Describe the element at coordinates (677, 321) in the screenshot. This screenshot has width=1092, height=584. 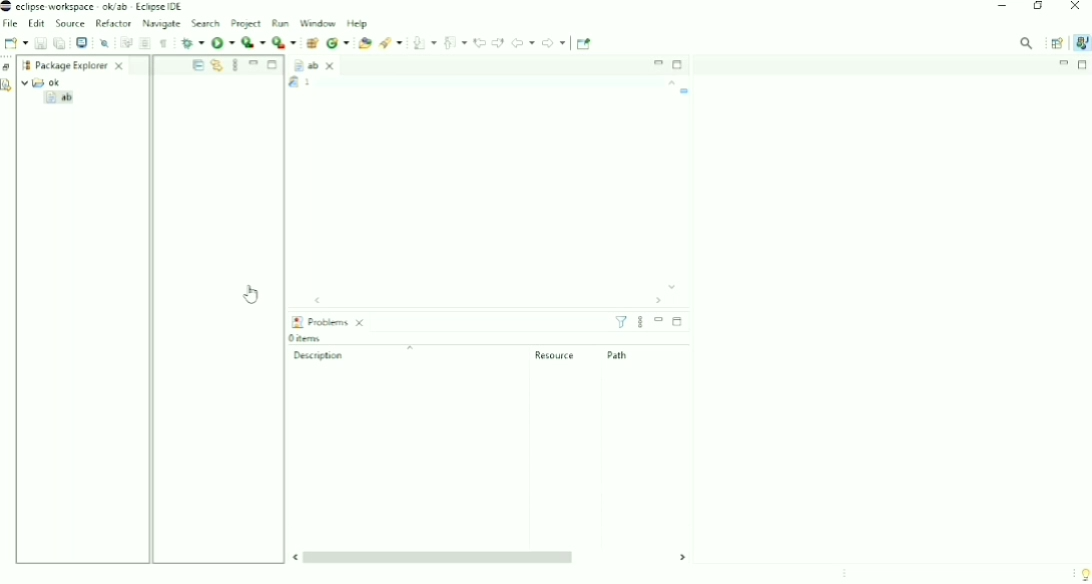
I see `Maximize` at that location.